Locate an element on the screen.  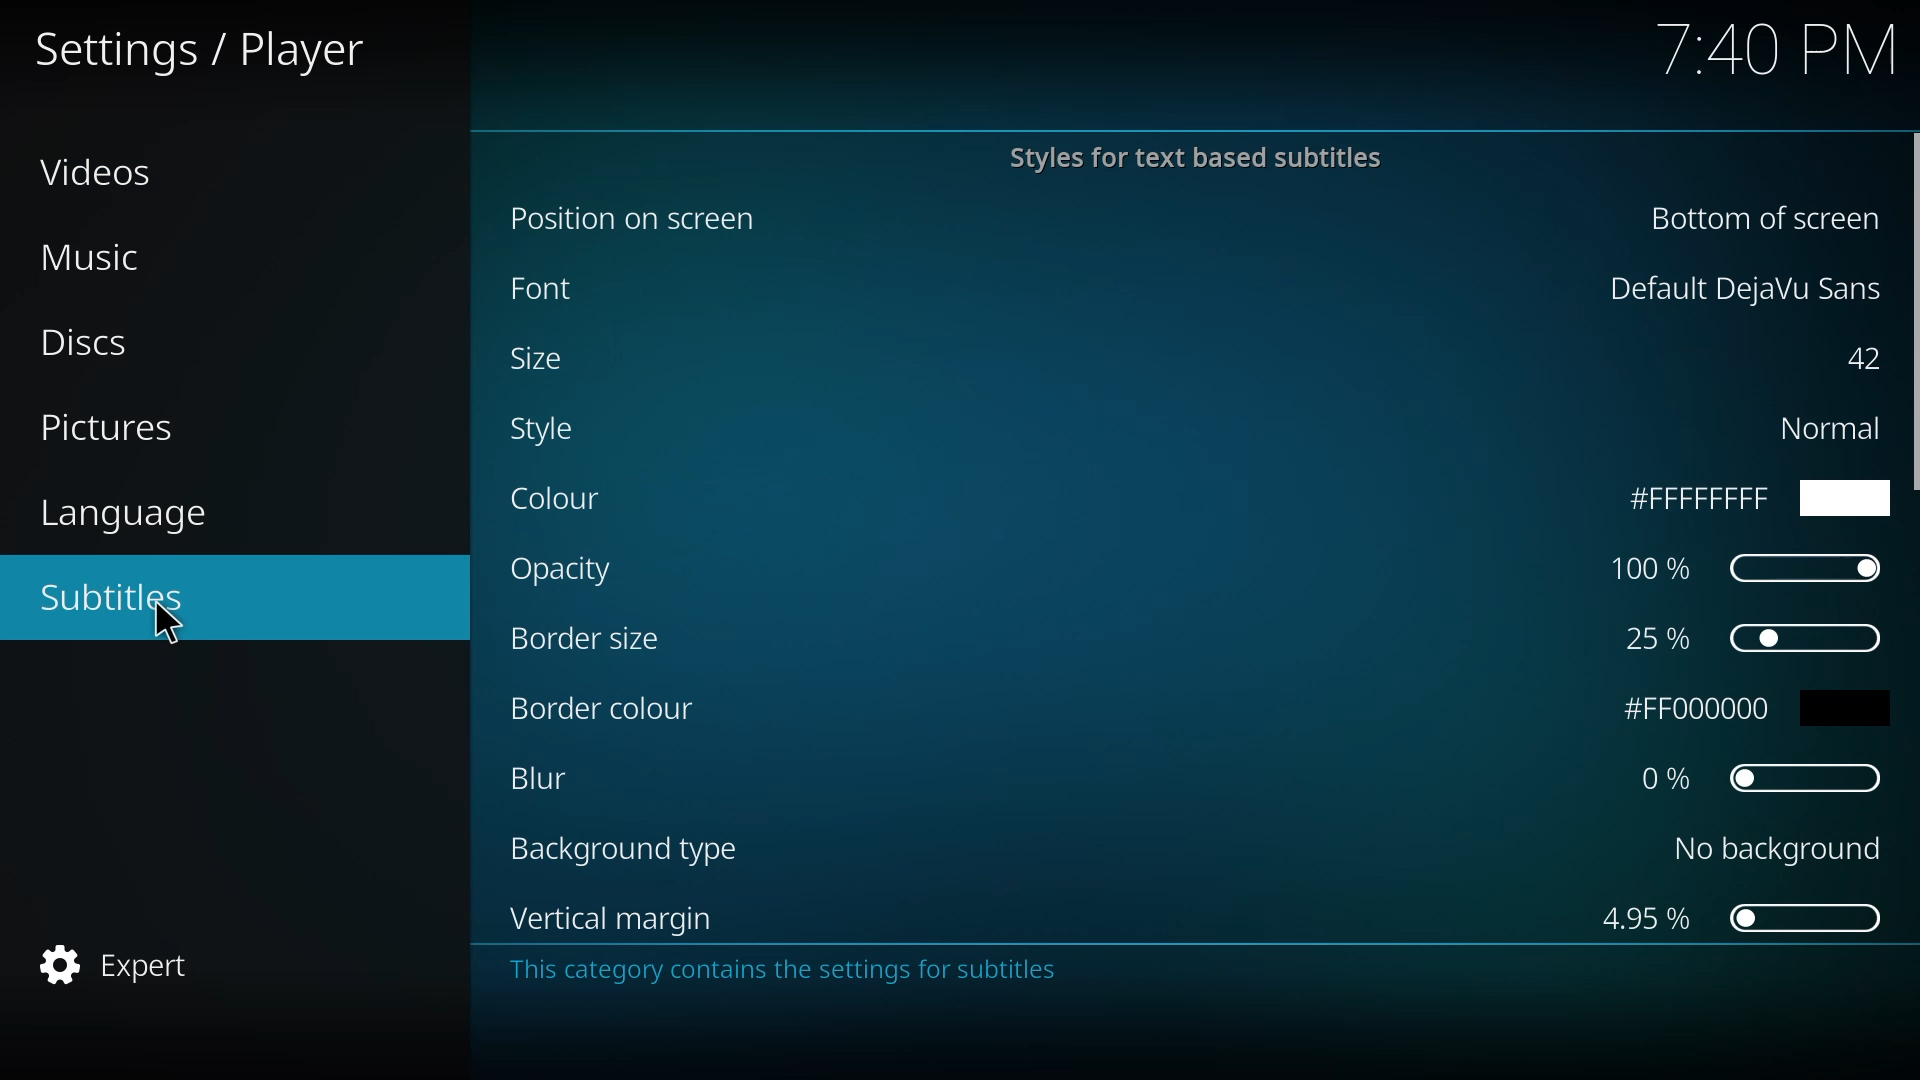
bottom of screen is located at coordinates (1767, 218).